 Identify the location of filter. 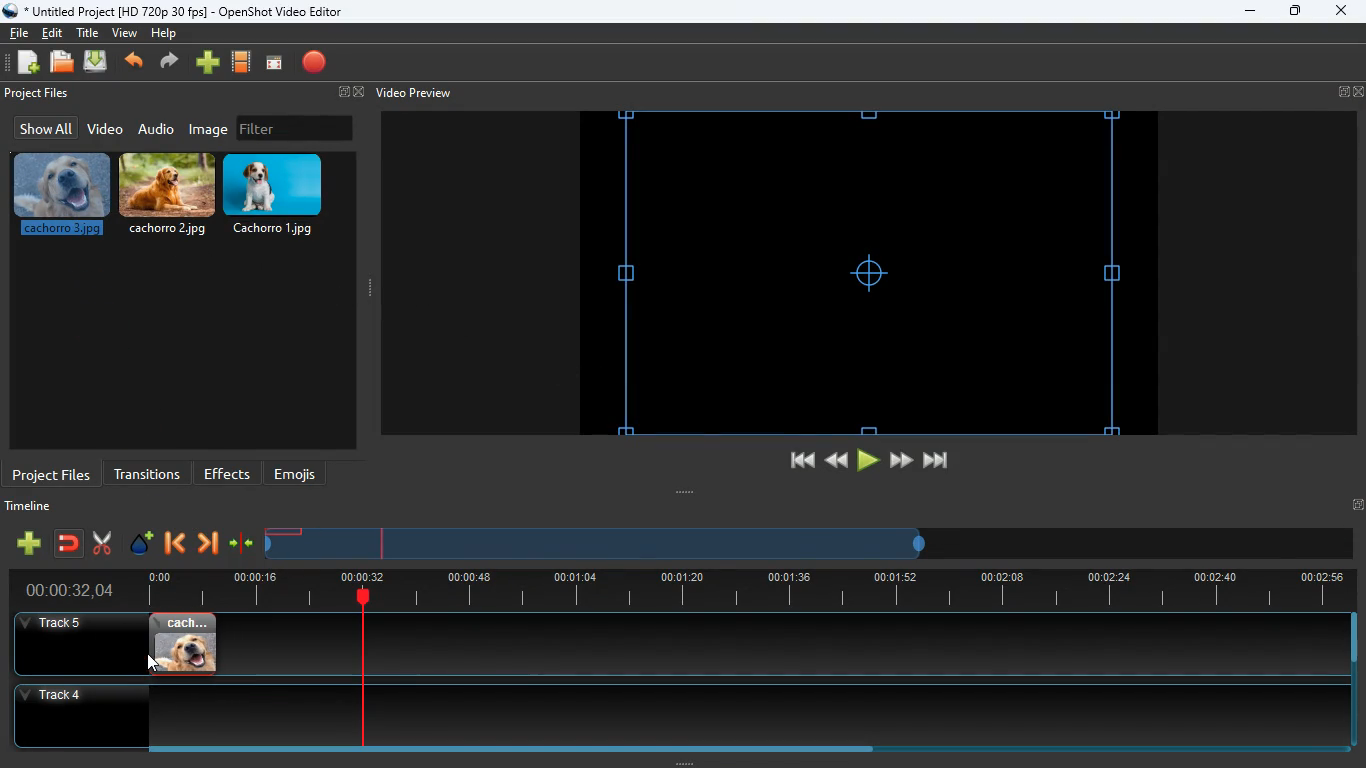
(295, 128).